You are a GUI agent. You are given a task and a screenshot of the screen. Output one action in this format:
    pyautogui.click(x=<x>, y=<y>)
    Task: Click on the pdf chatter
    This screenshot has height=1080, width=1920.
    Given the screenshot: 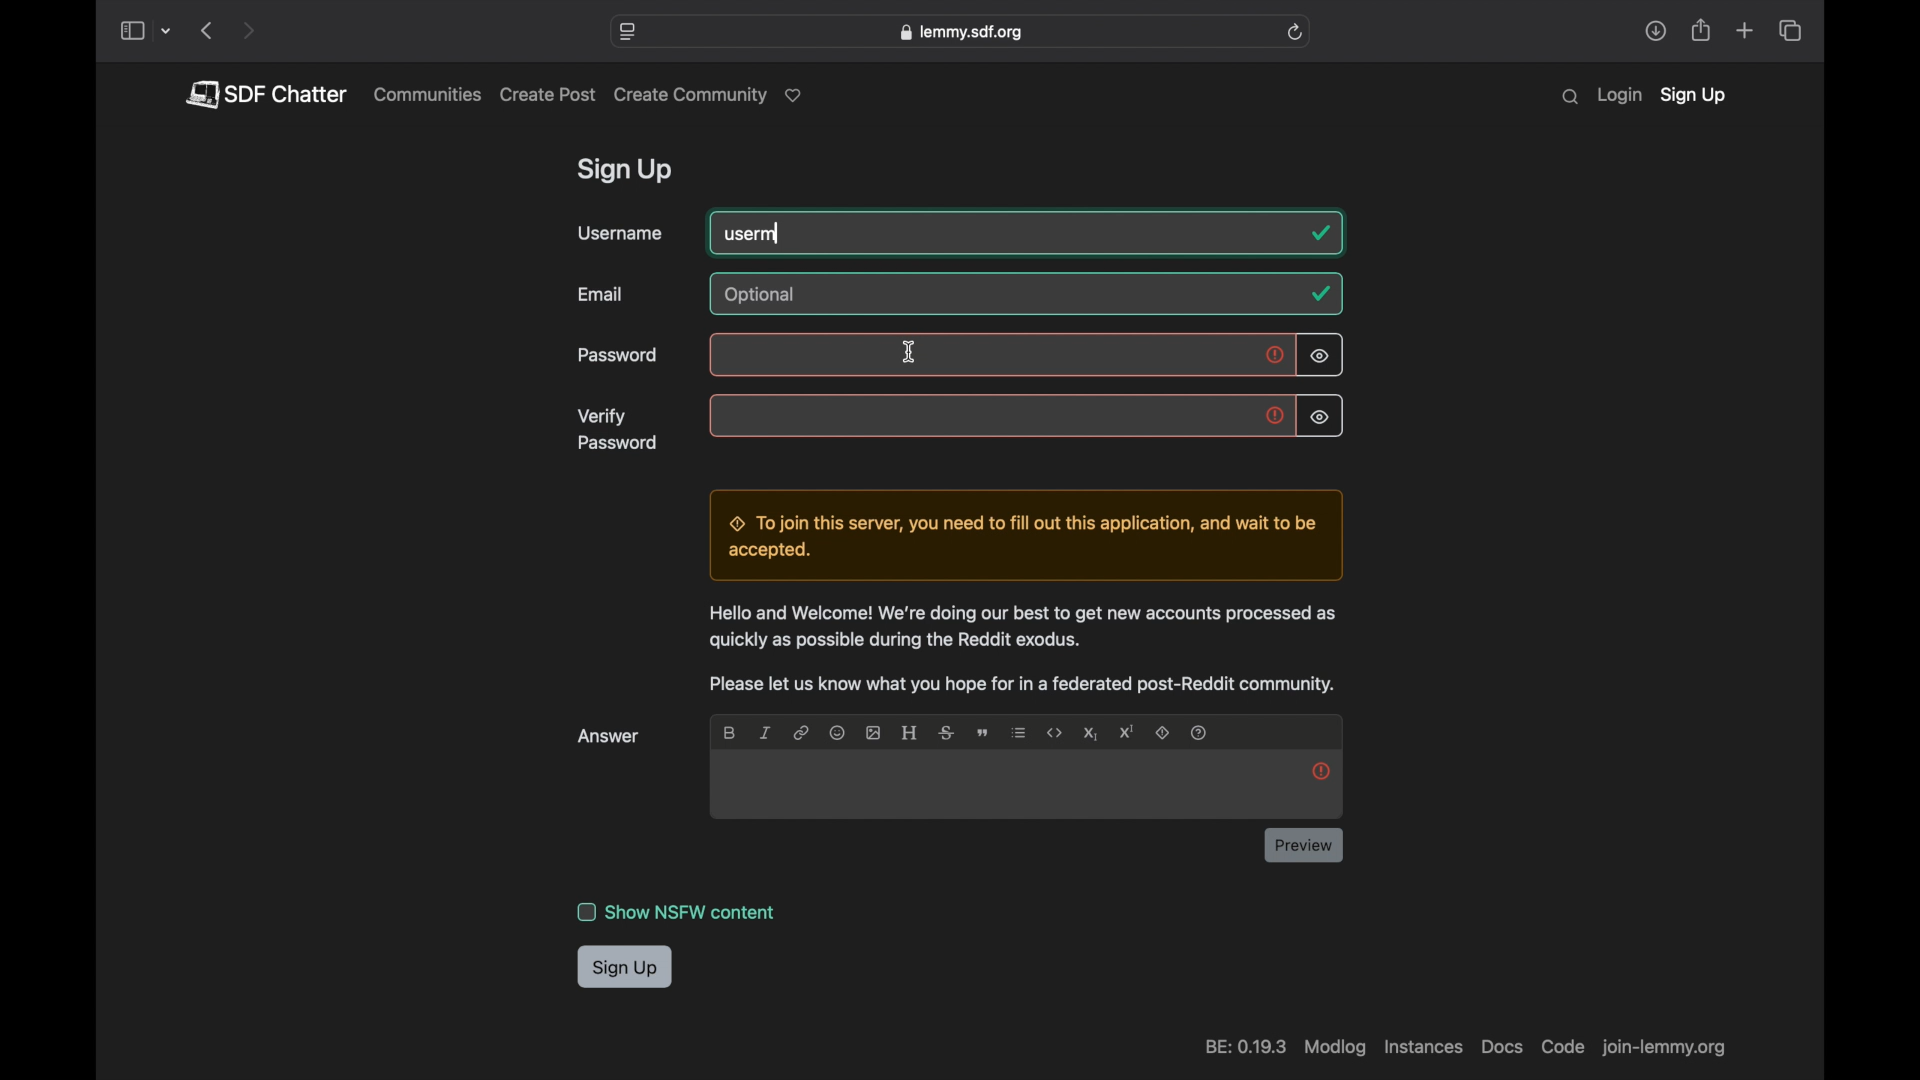 What is the action you would take?
    pyautogui.click(x=265, y=94)
    